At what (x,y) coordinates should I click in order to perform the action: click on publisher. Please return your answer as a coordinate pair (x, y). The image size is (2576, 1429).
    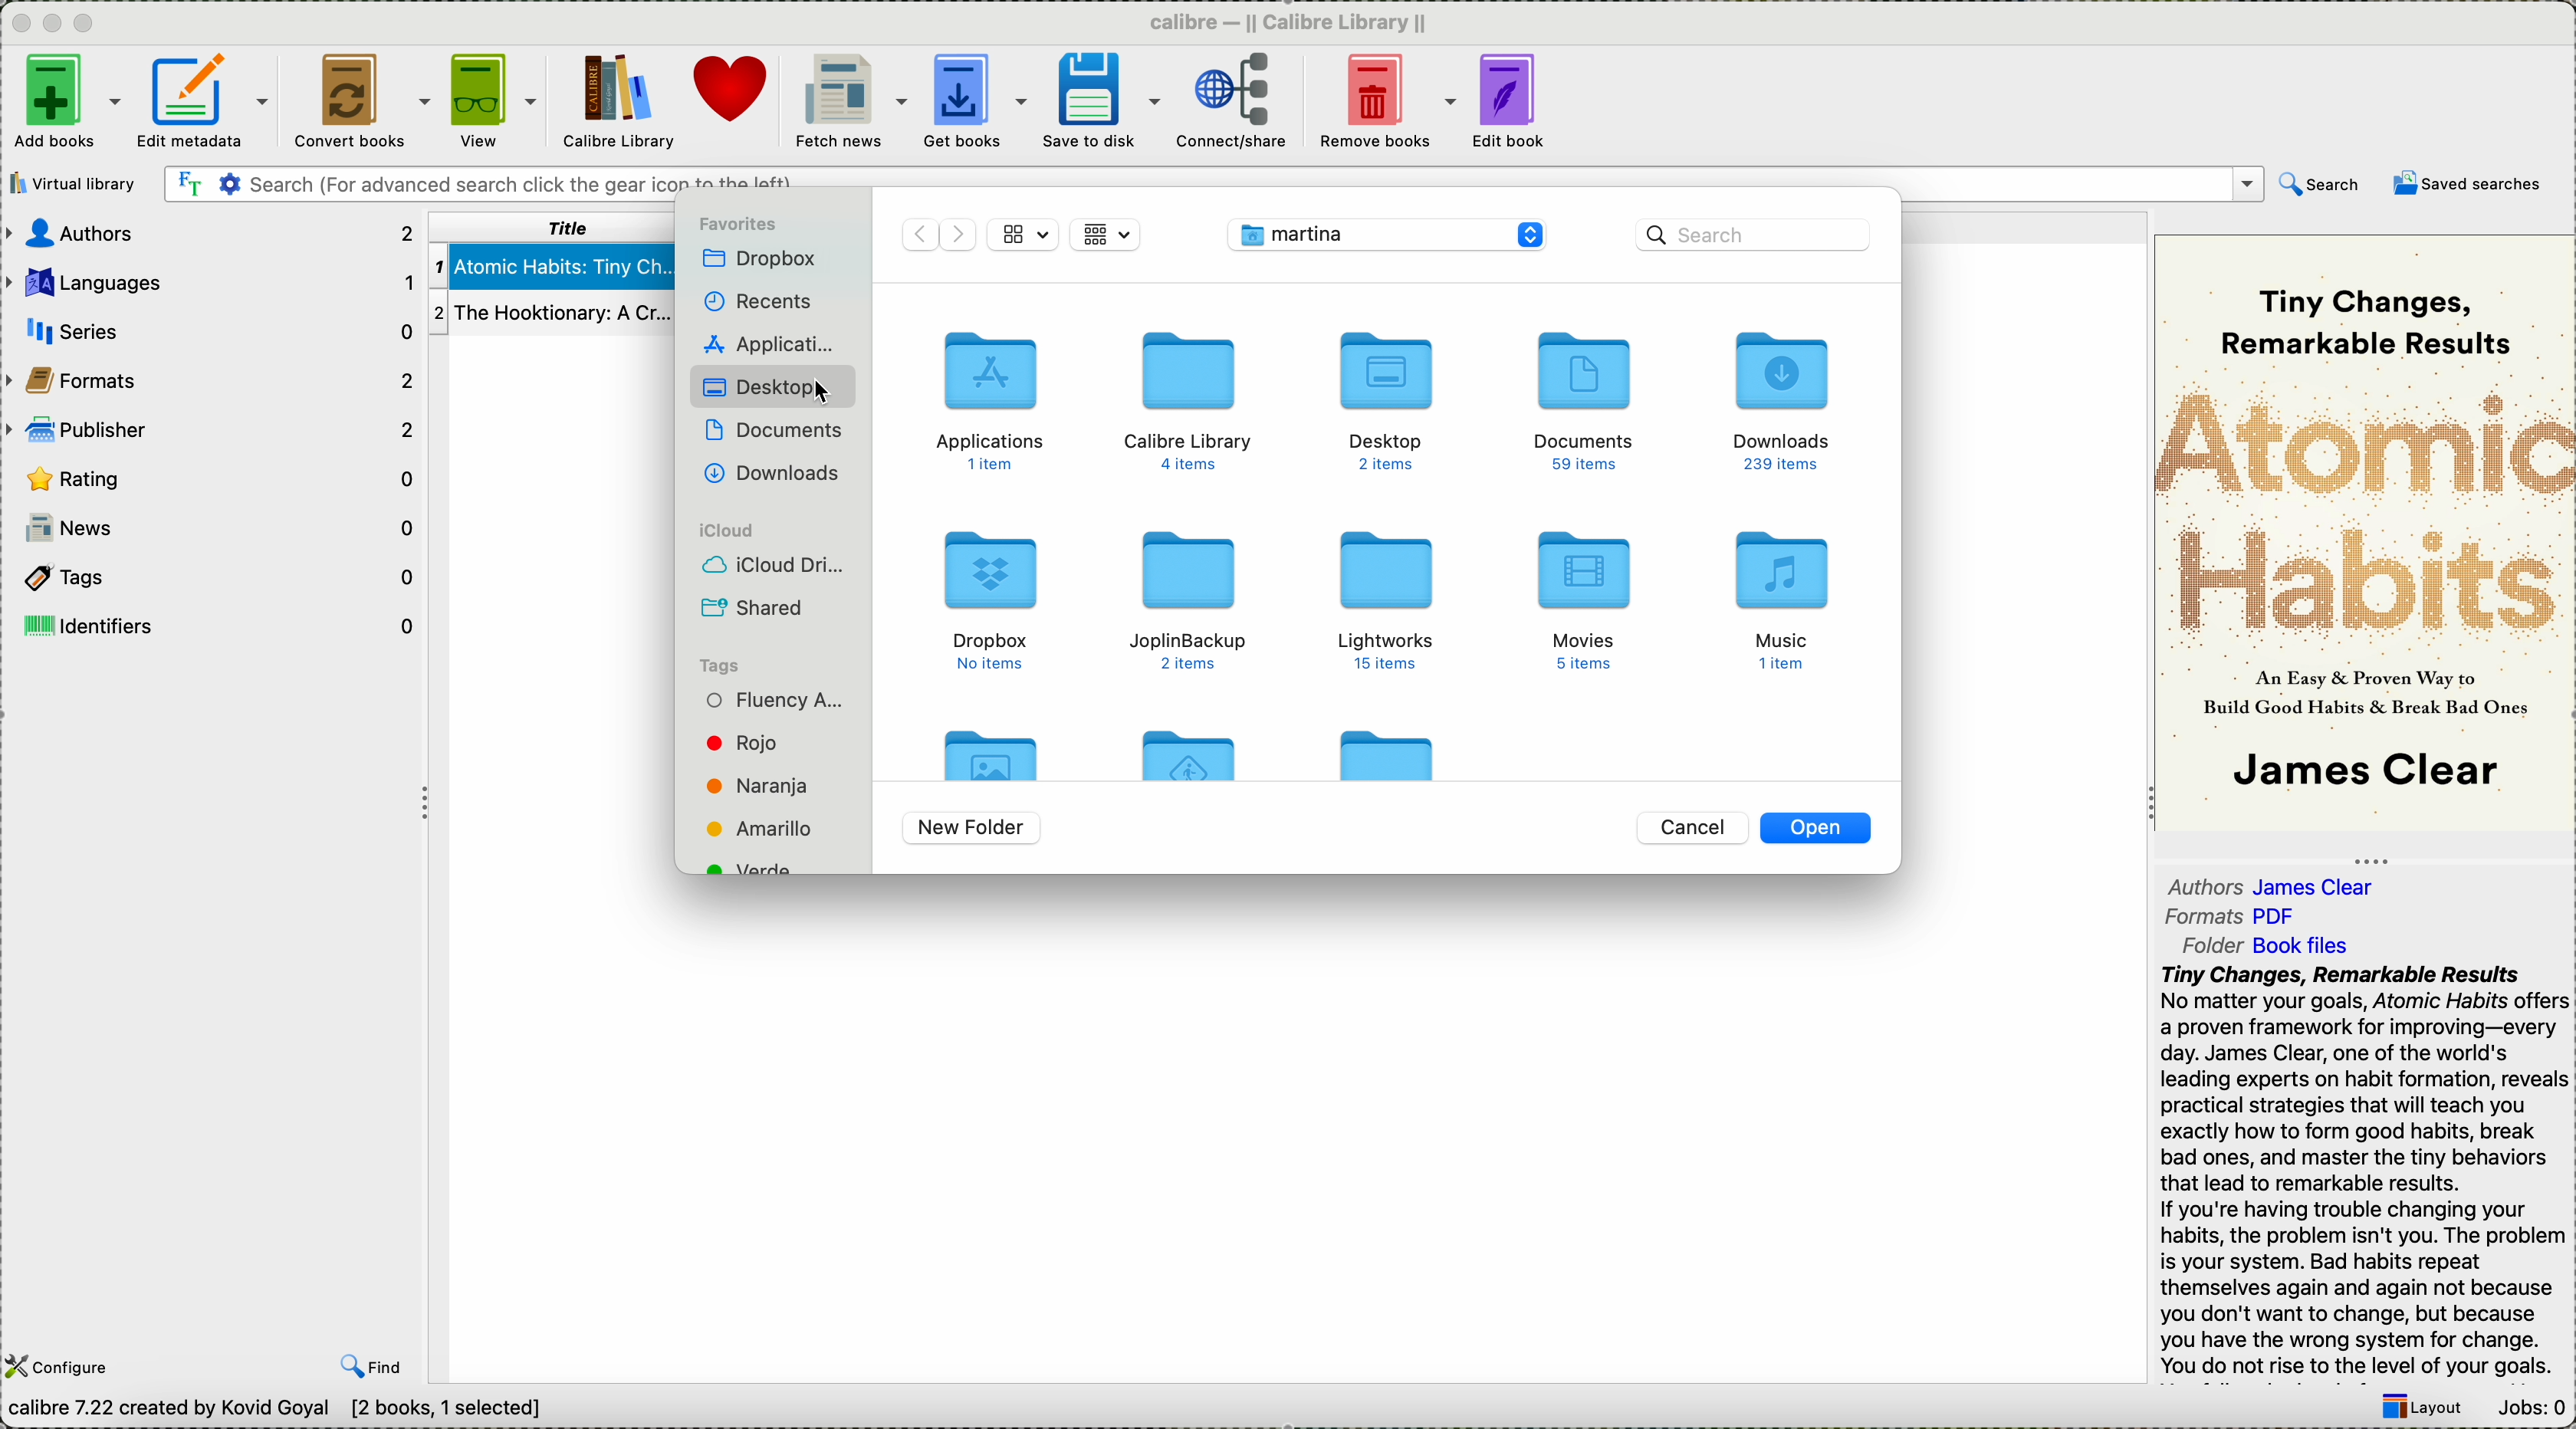
    Looking at the image, I should click on (211, 431).